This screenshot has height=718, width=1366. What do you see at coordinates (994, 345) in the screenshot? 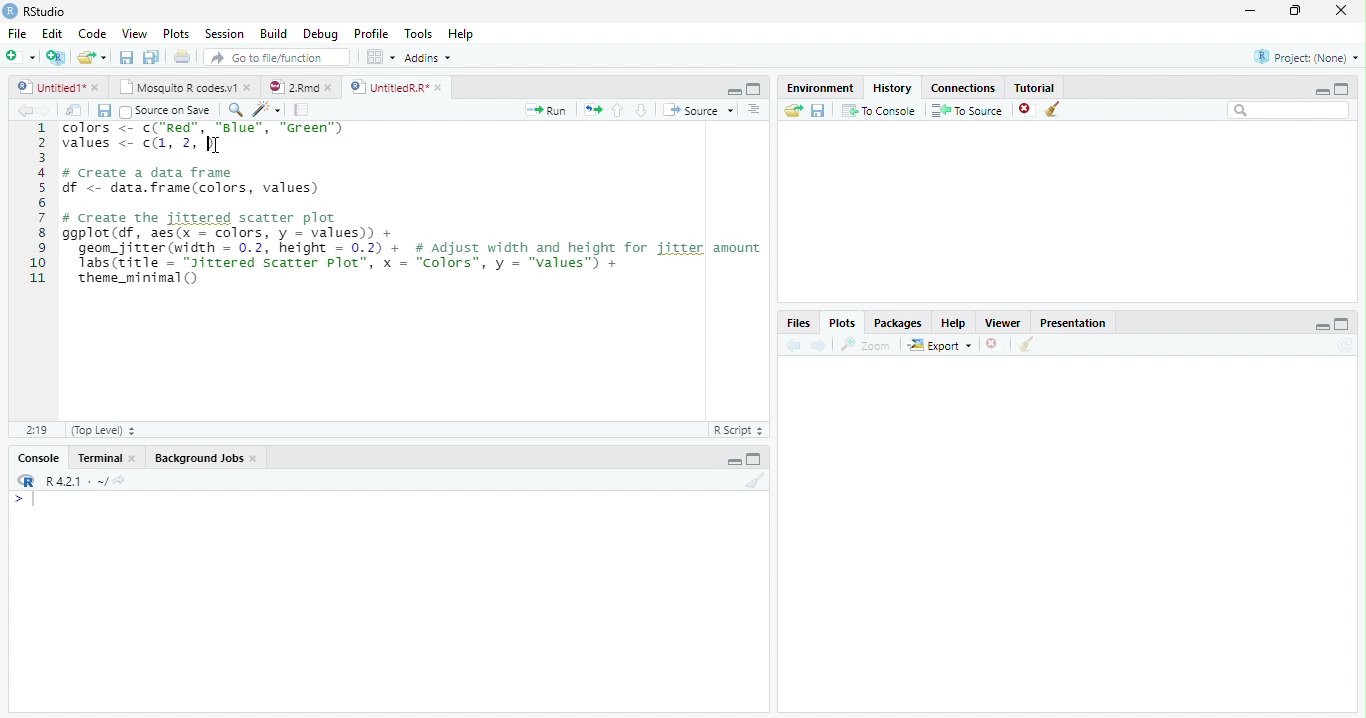
I see `Remove current plot` at bounding box center [994, 345].